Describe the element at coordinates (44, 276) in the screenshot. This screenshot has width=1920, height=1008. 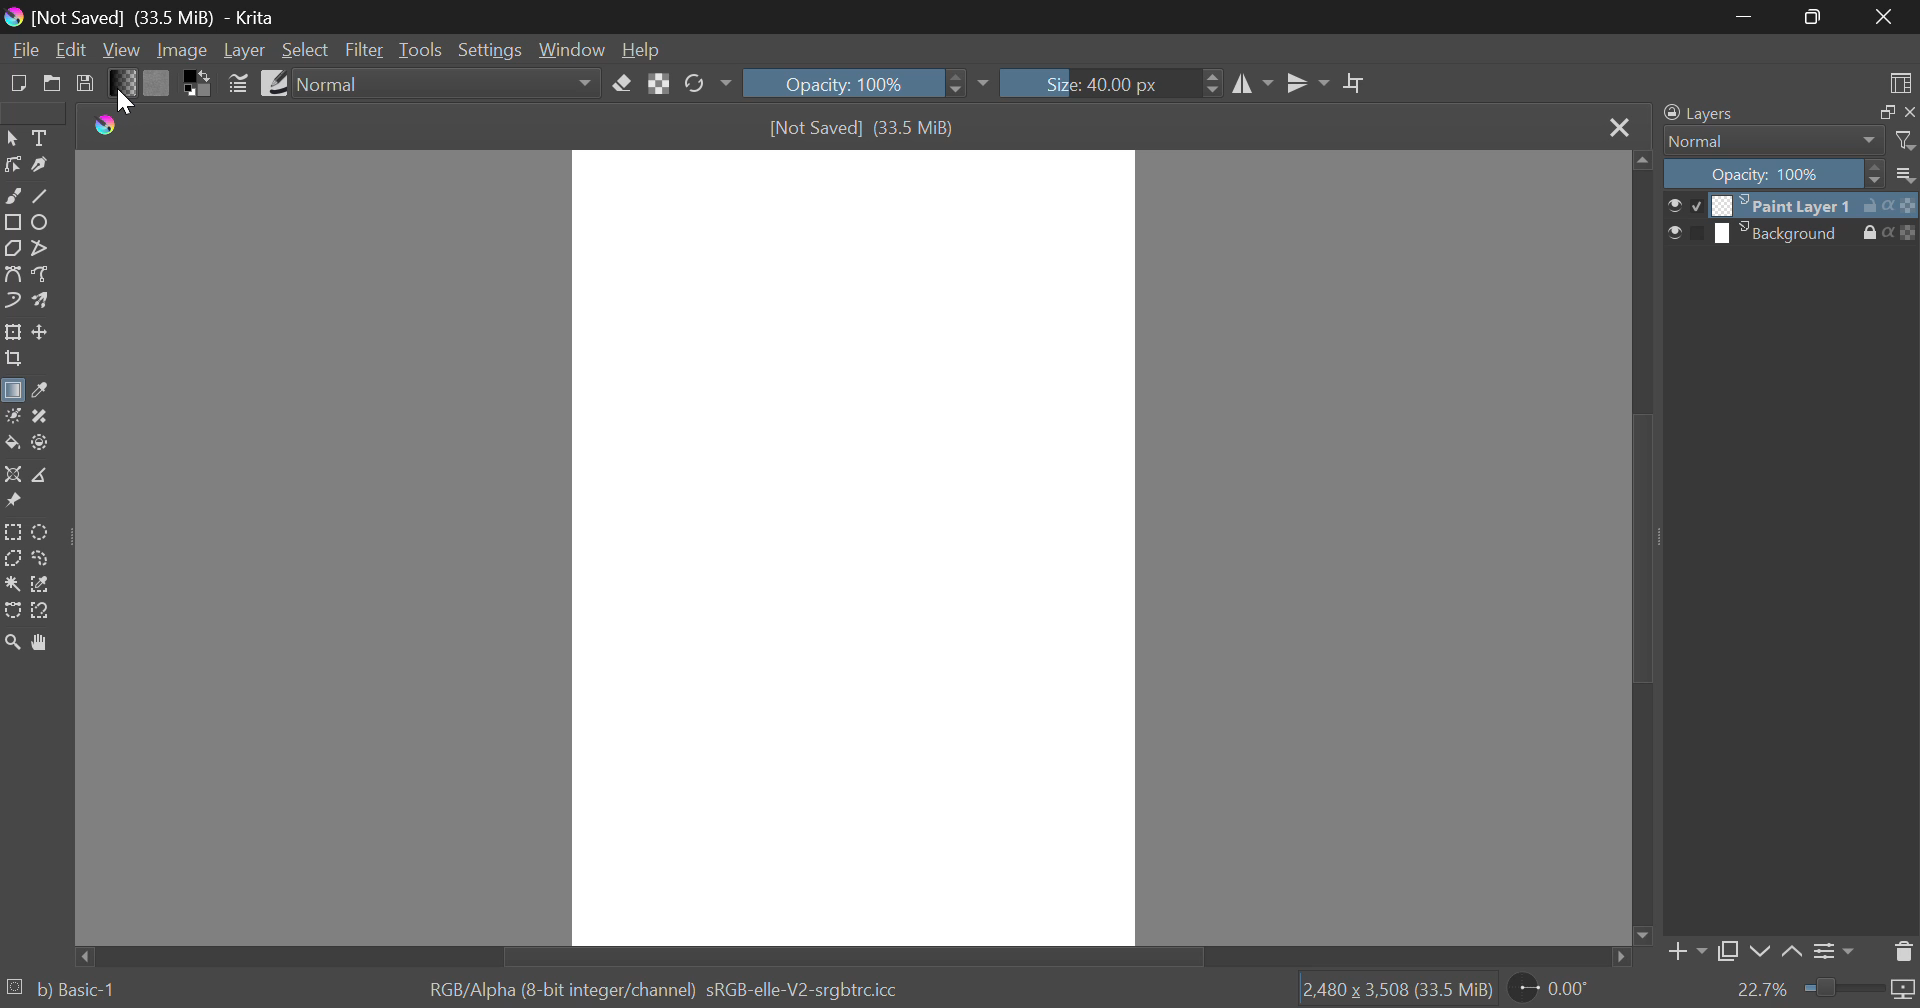
I see `Freehand Path Tool` at that location.